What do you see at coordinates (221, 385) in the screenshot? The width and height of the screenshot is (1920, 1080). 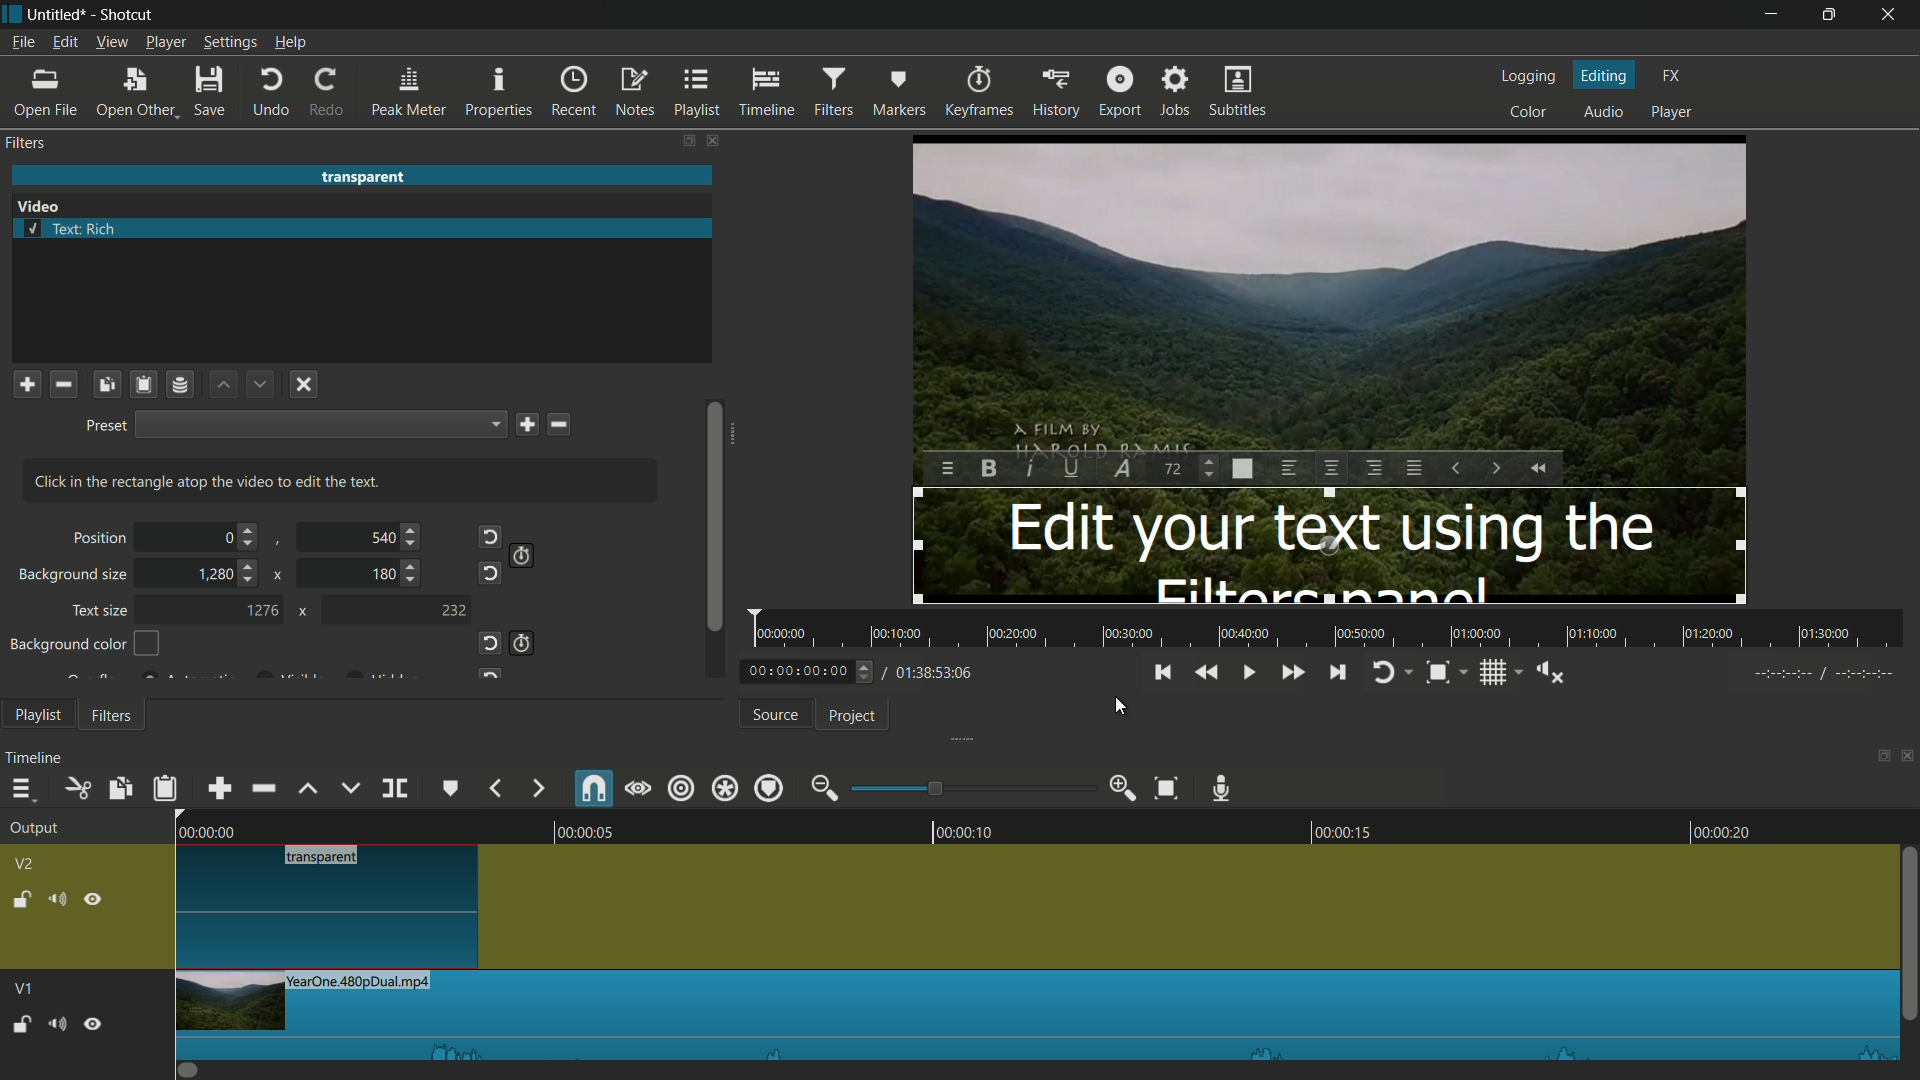 I see `up` at bounding box center [221, 385].